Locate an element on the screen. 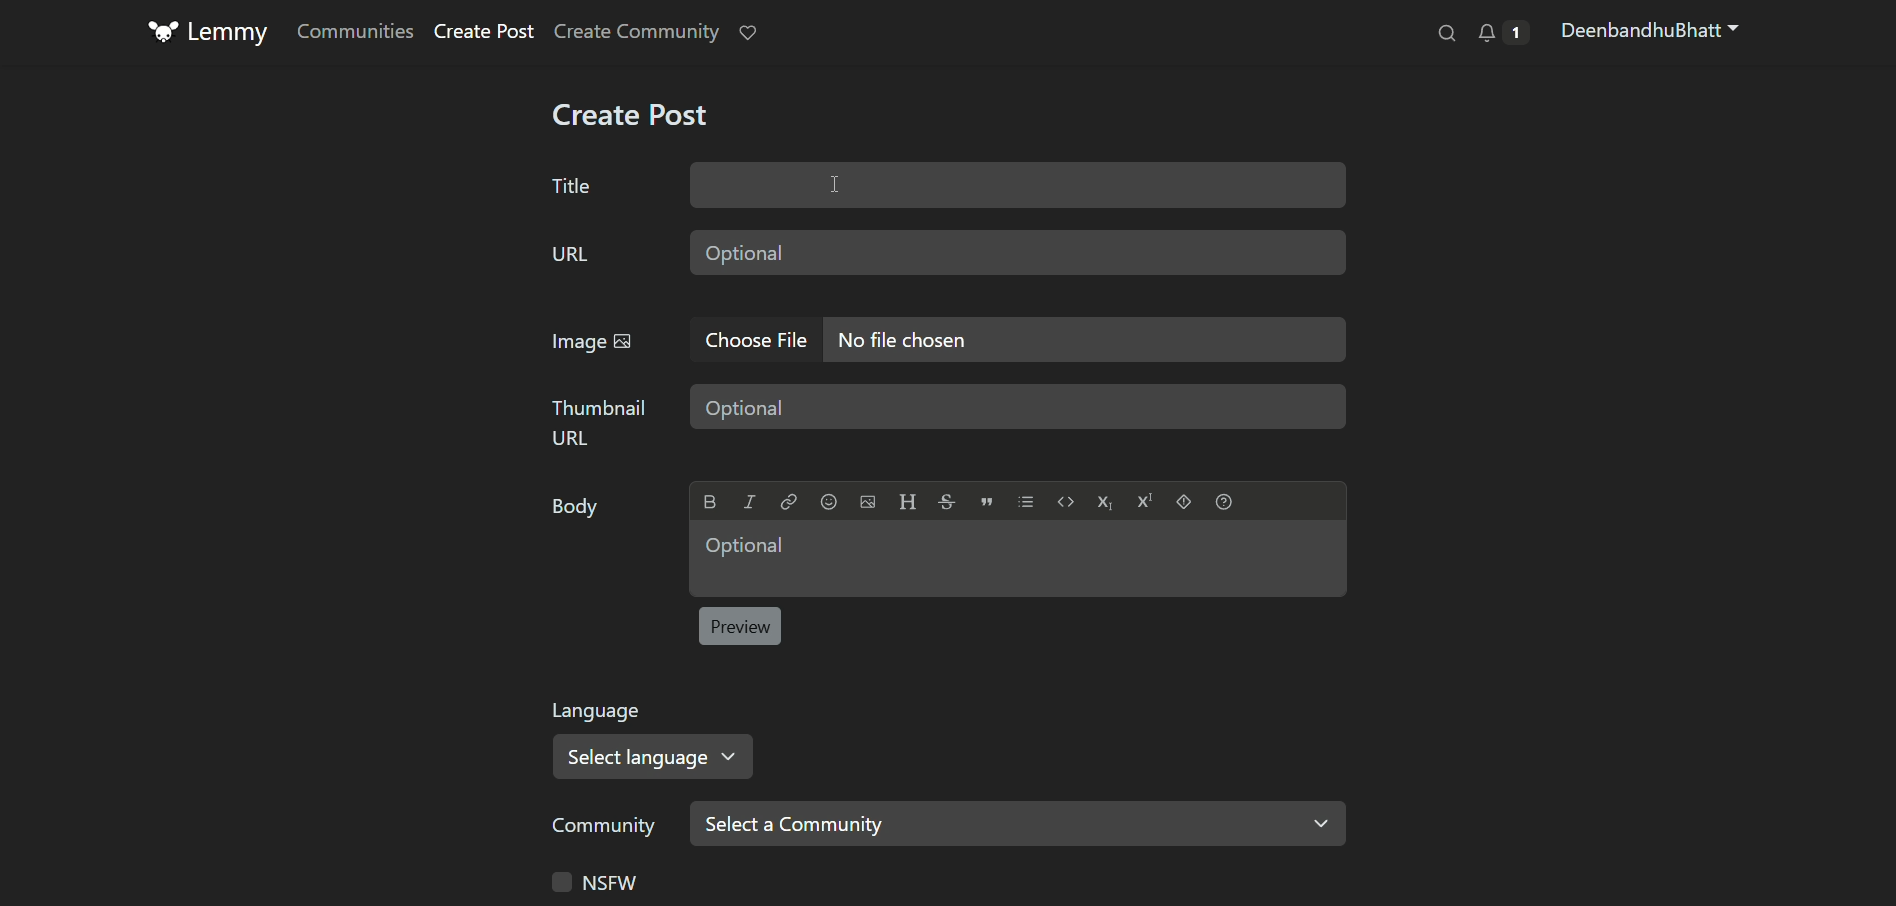 This screenshot has height=906, width=1896. select a community is located at coordinates (1019, 822).